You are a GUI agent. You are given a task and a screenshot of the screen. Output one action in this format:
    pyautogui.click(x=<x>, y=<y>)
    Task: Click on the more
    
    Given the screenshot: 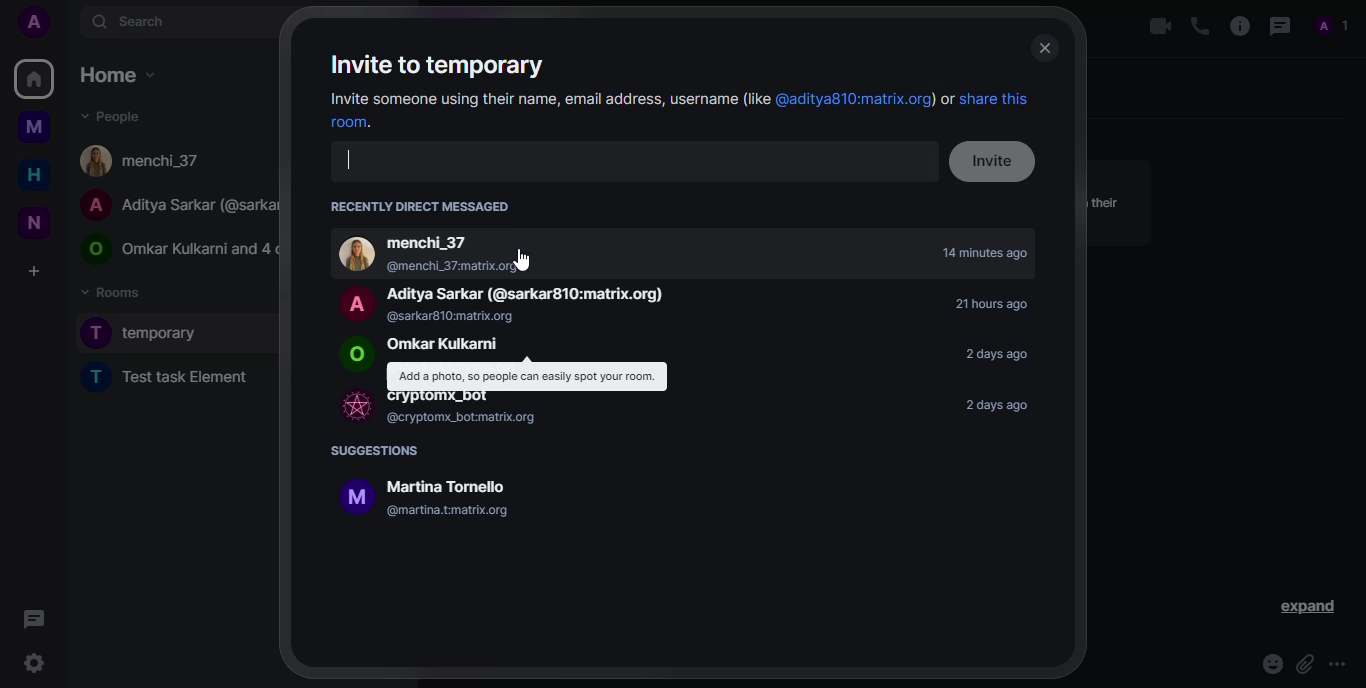 What is the action you would take?
    pyautogui.click(x=1343, y=665)
    